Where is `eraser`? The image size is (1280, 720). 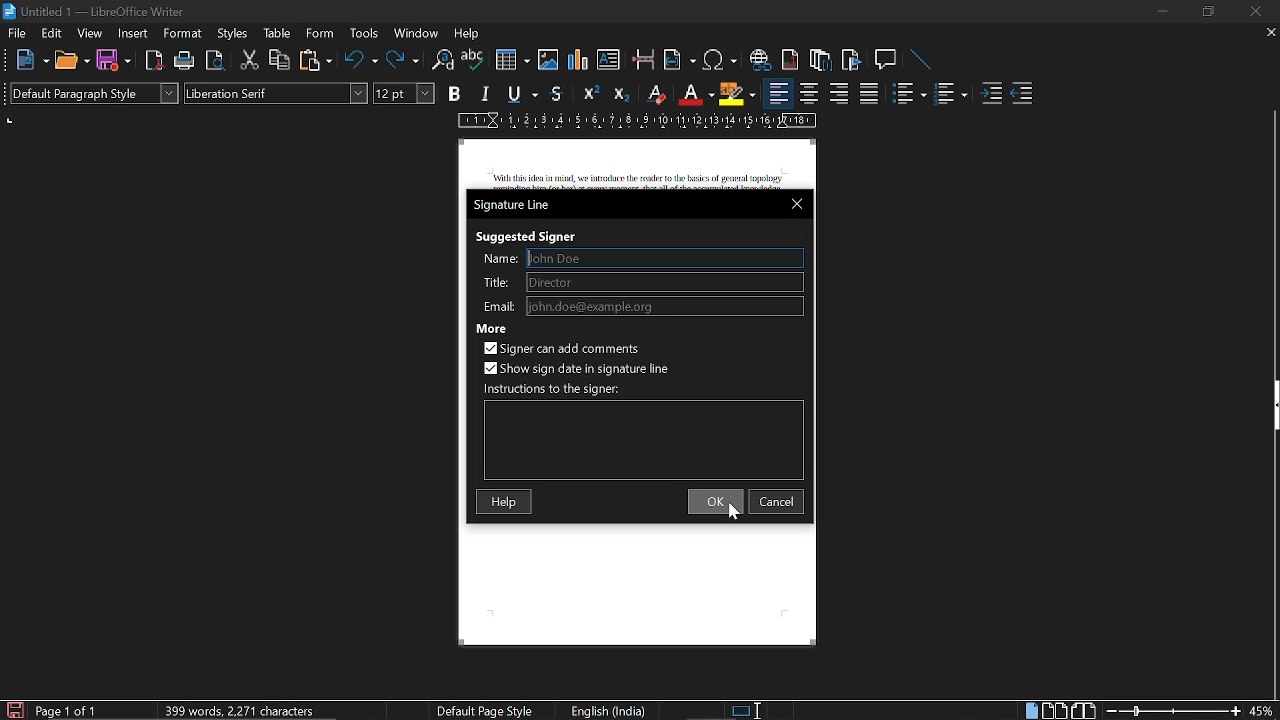
eraser is located at coordinates (658, 93).